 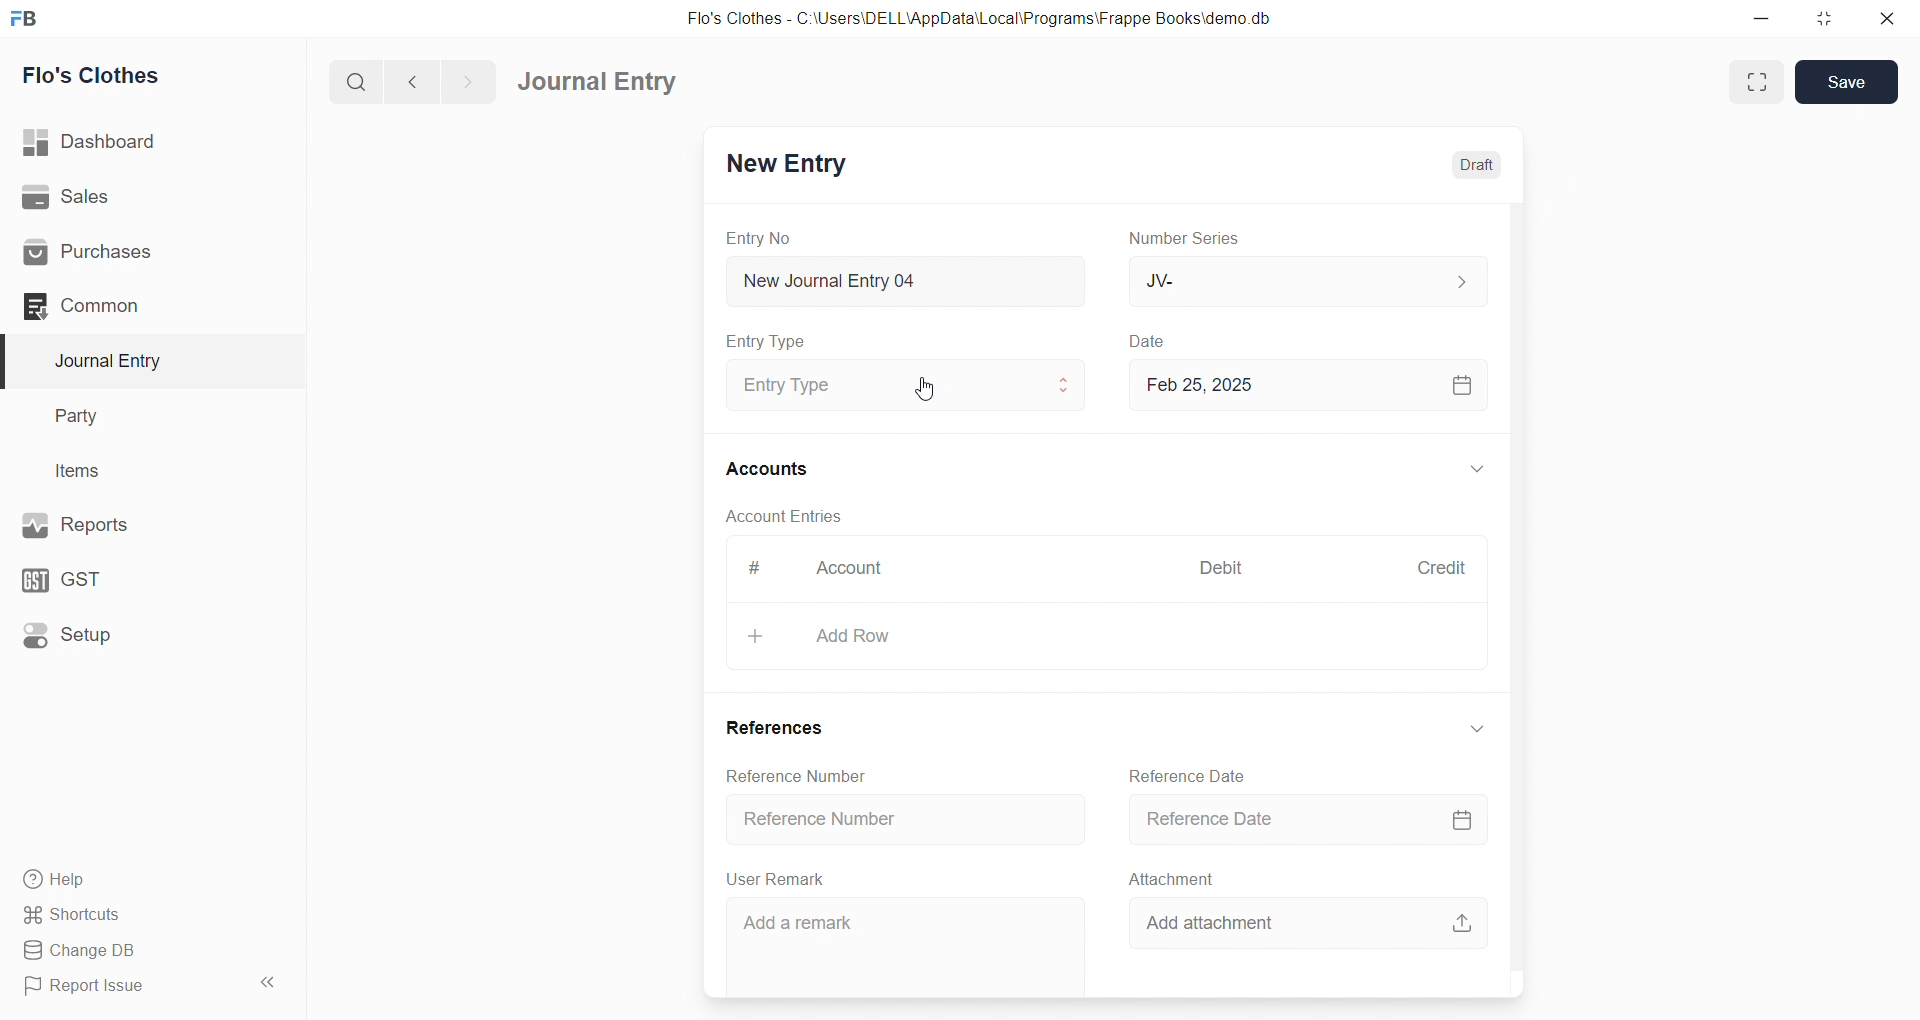 I want to click on Setup, so click(x=141, y=633).